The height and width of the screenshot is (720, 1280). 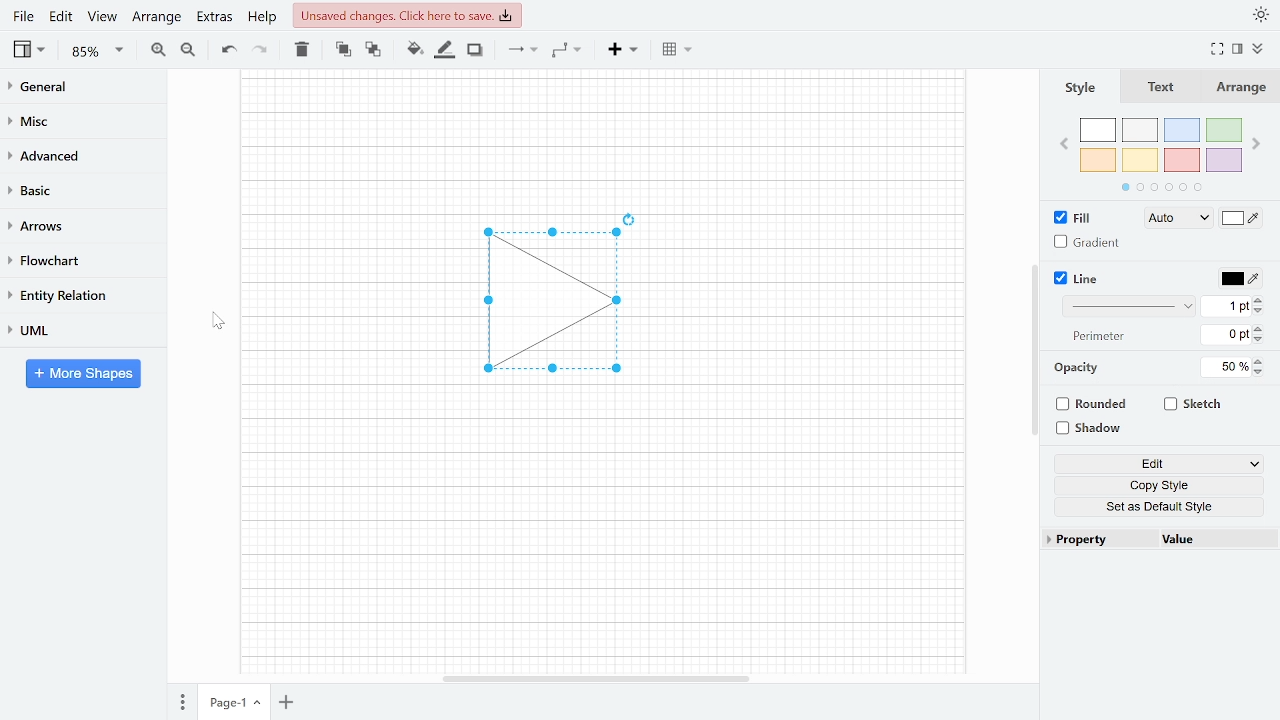 I want to click on Advanced, so click(x=77, y=154).